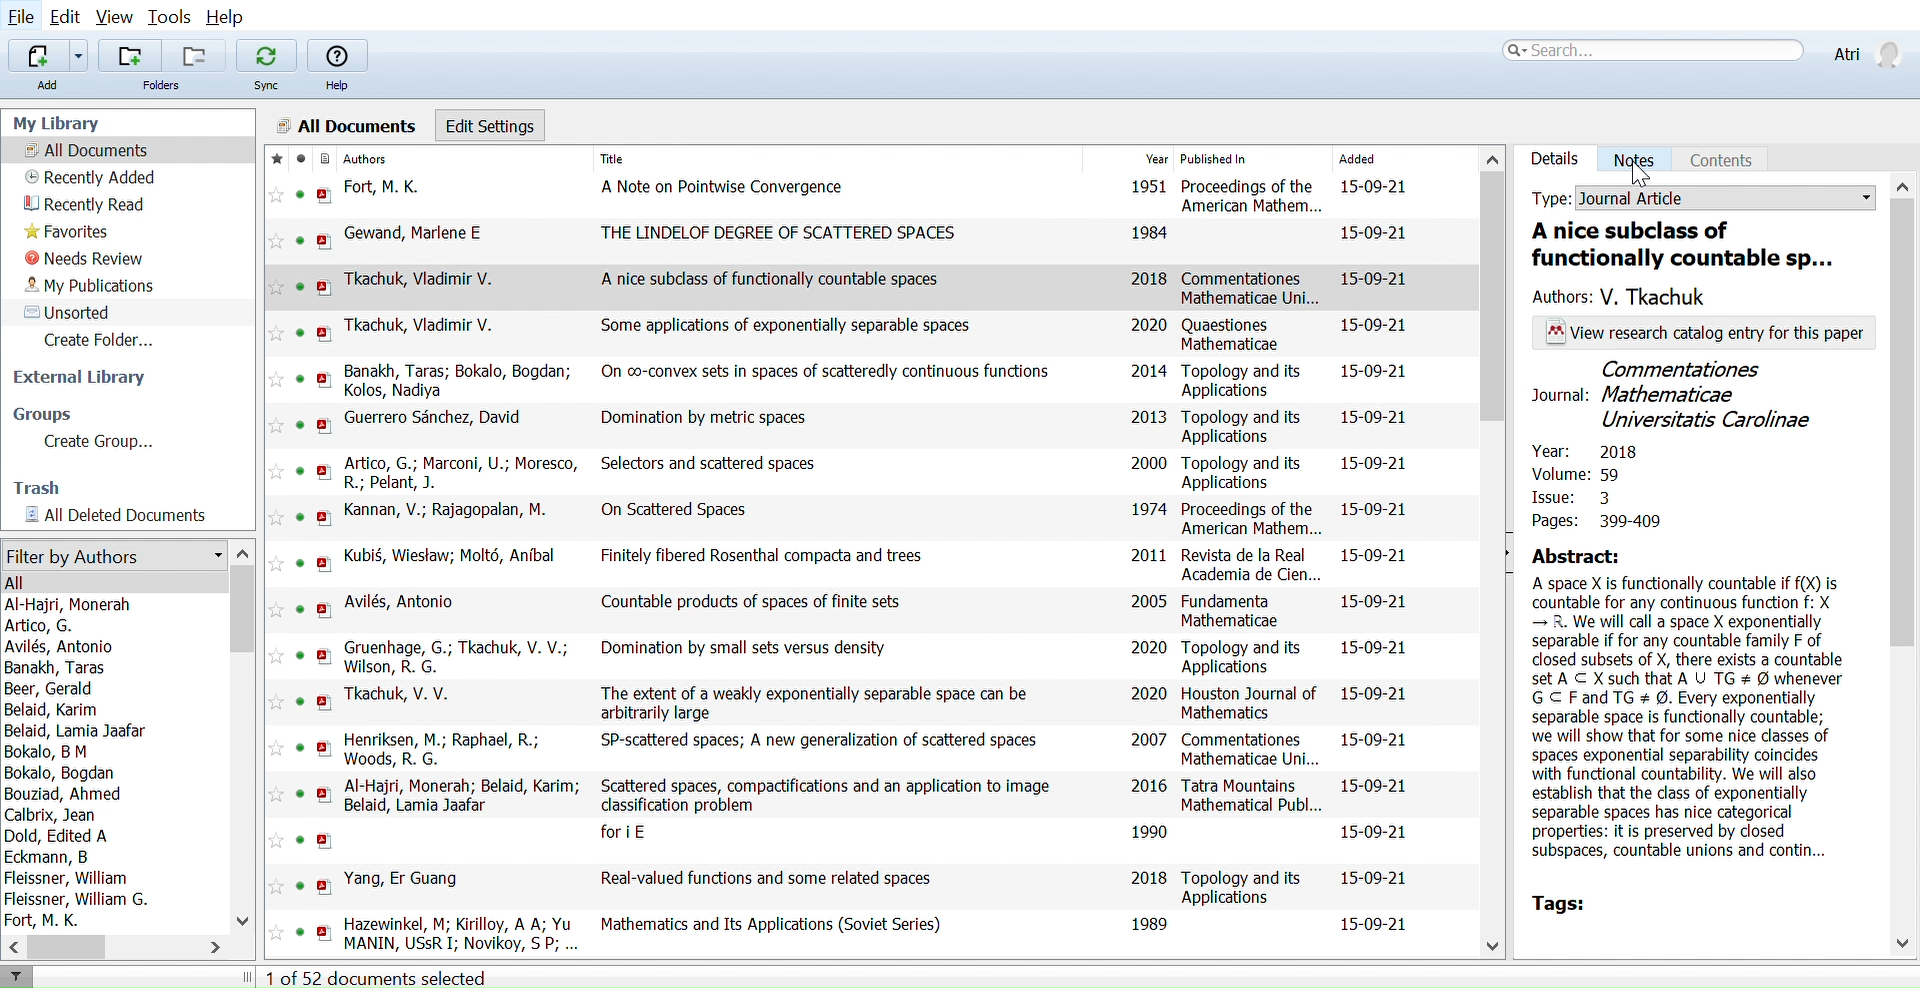 The height and width of the screenshot is (988, 1920). I want to click on Calbrix, Jean, so click(52, 815).